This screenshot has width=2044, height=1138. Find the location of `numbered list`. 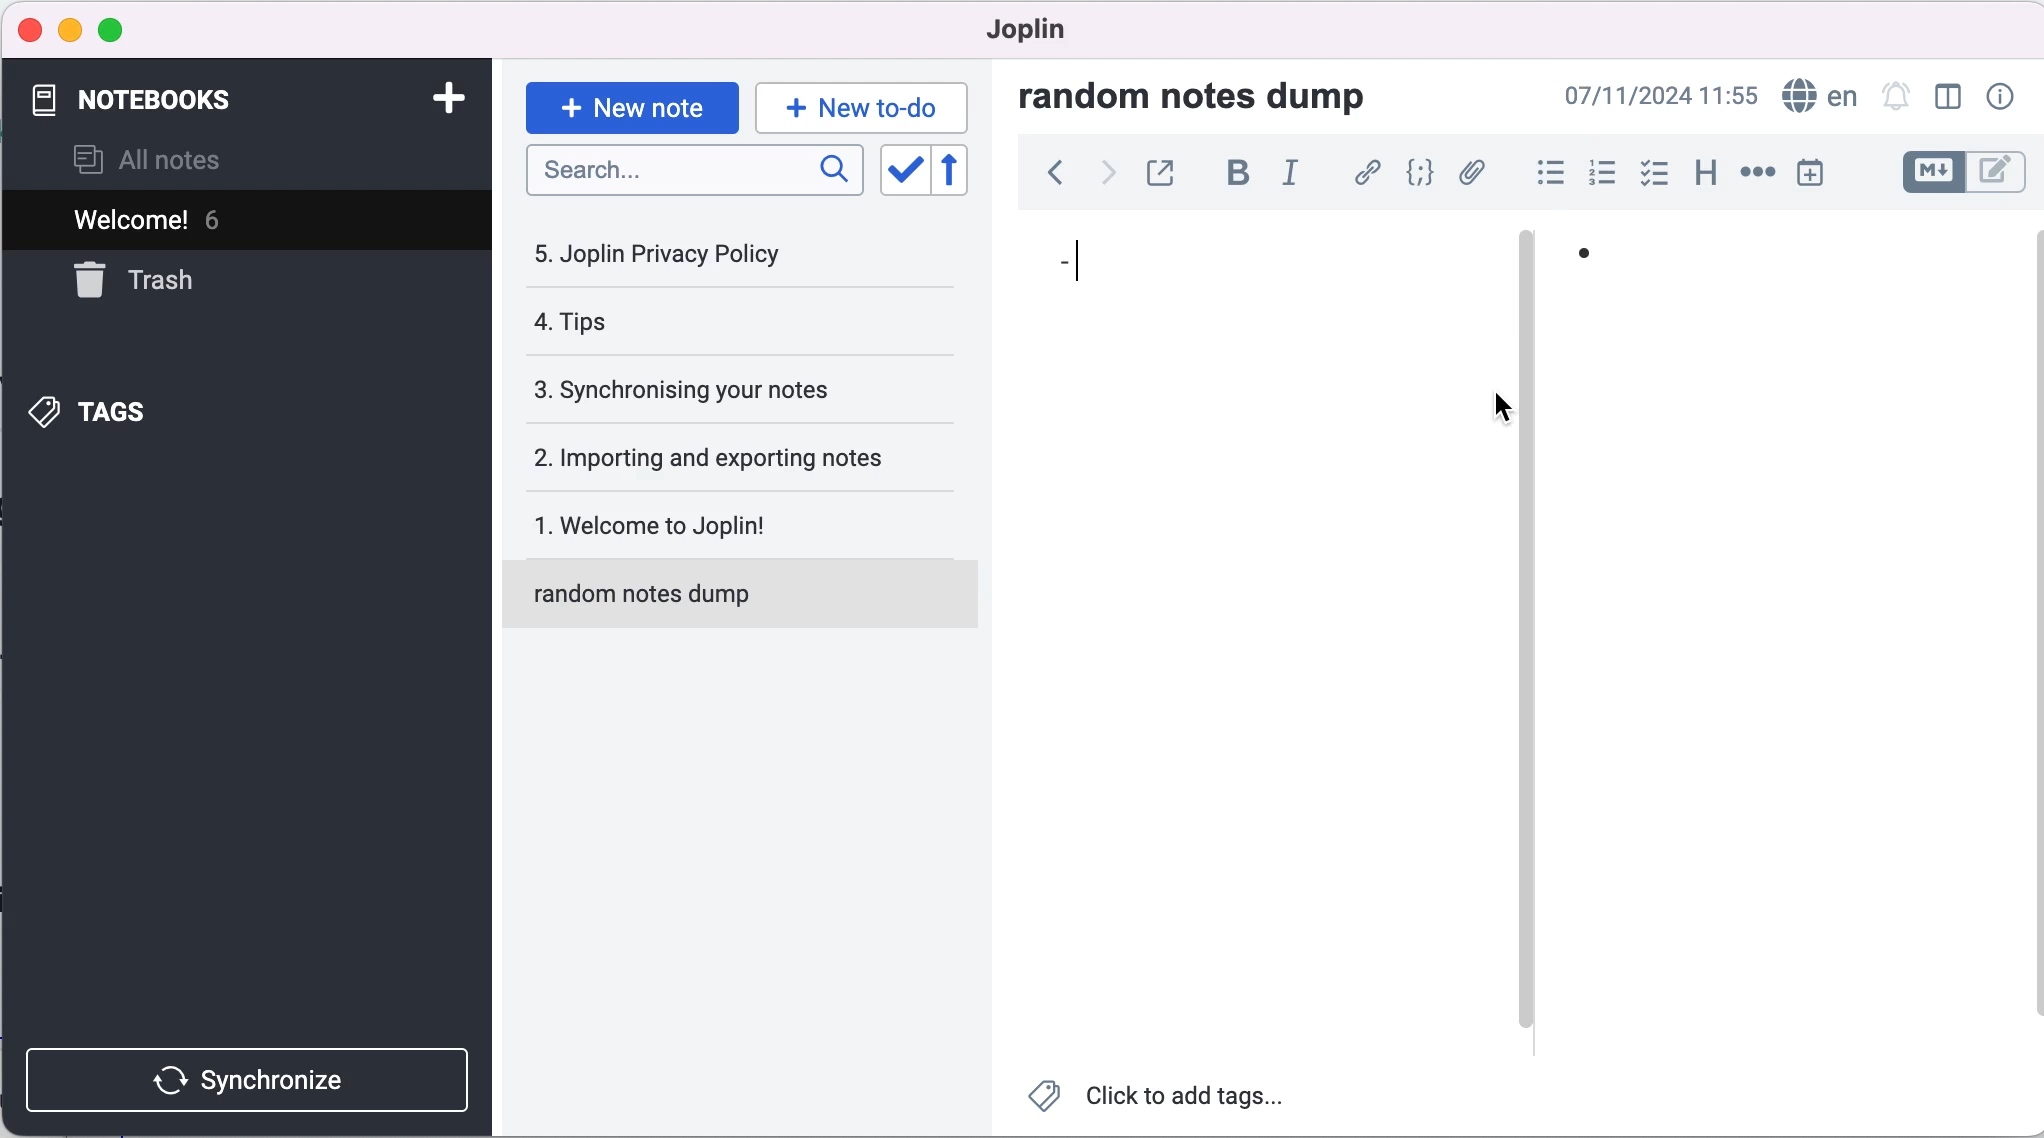

numbered list is located at coordinates (1598, 173).